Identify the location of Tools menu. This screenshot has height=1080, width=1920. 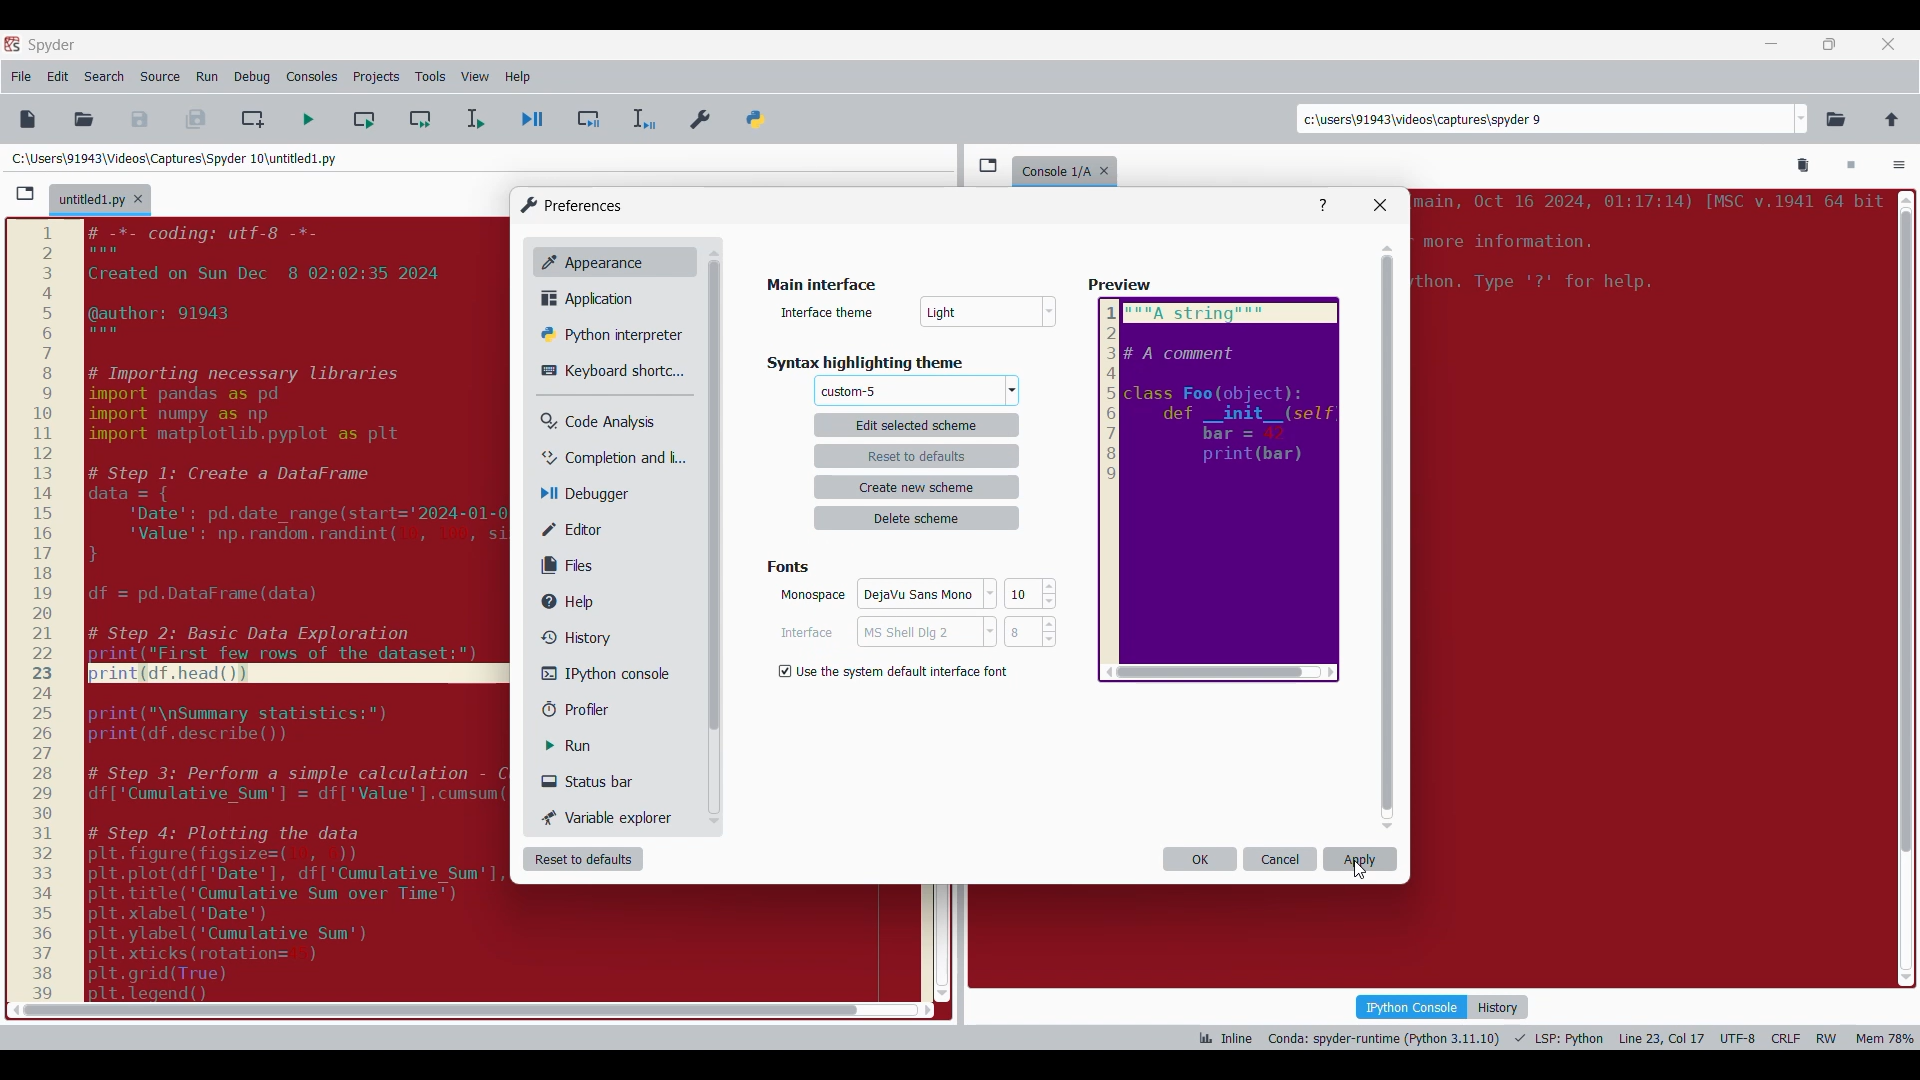
(430, 77).